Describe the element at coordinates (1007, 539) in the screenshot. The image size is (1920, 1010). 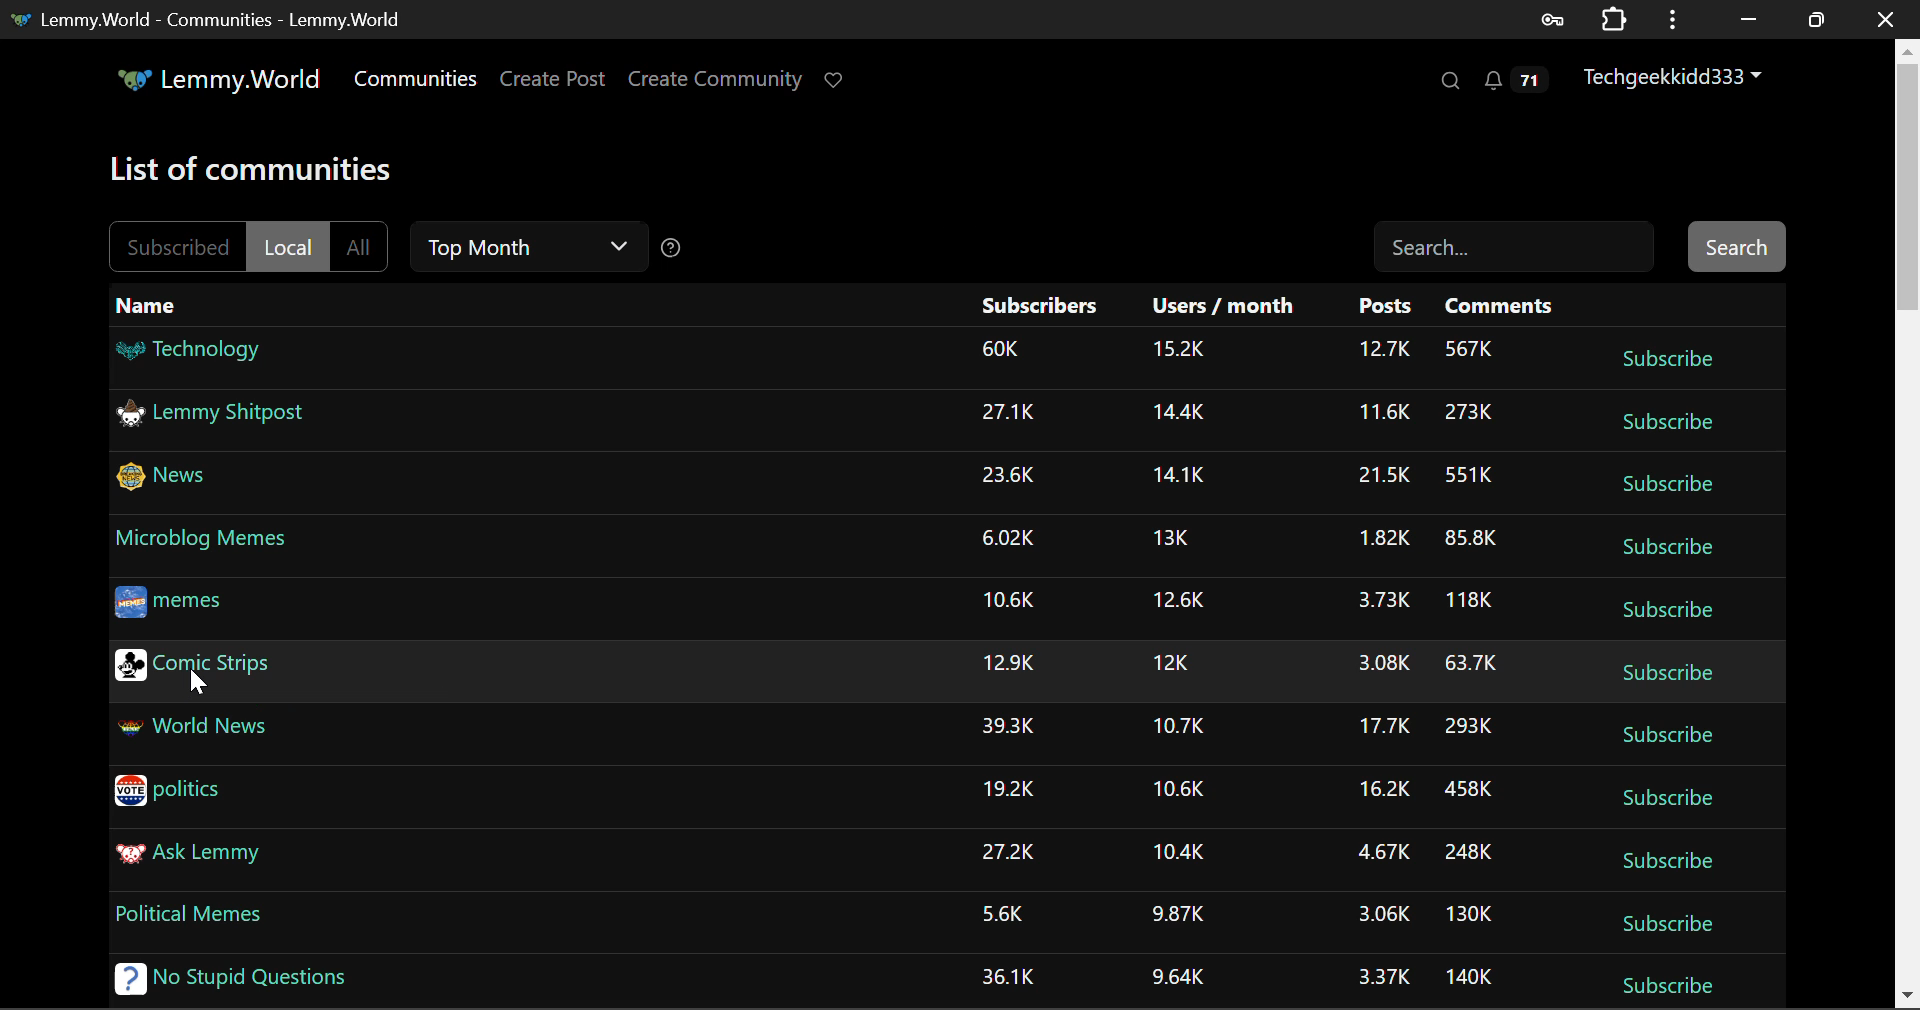
I see `6.02K` at that location.